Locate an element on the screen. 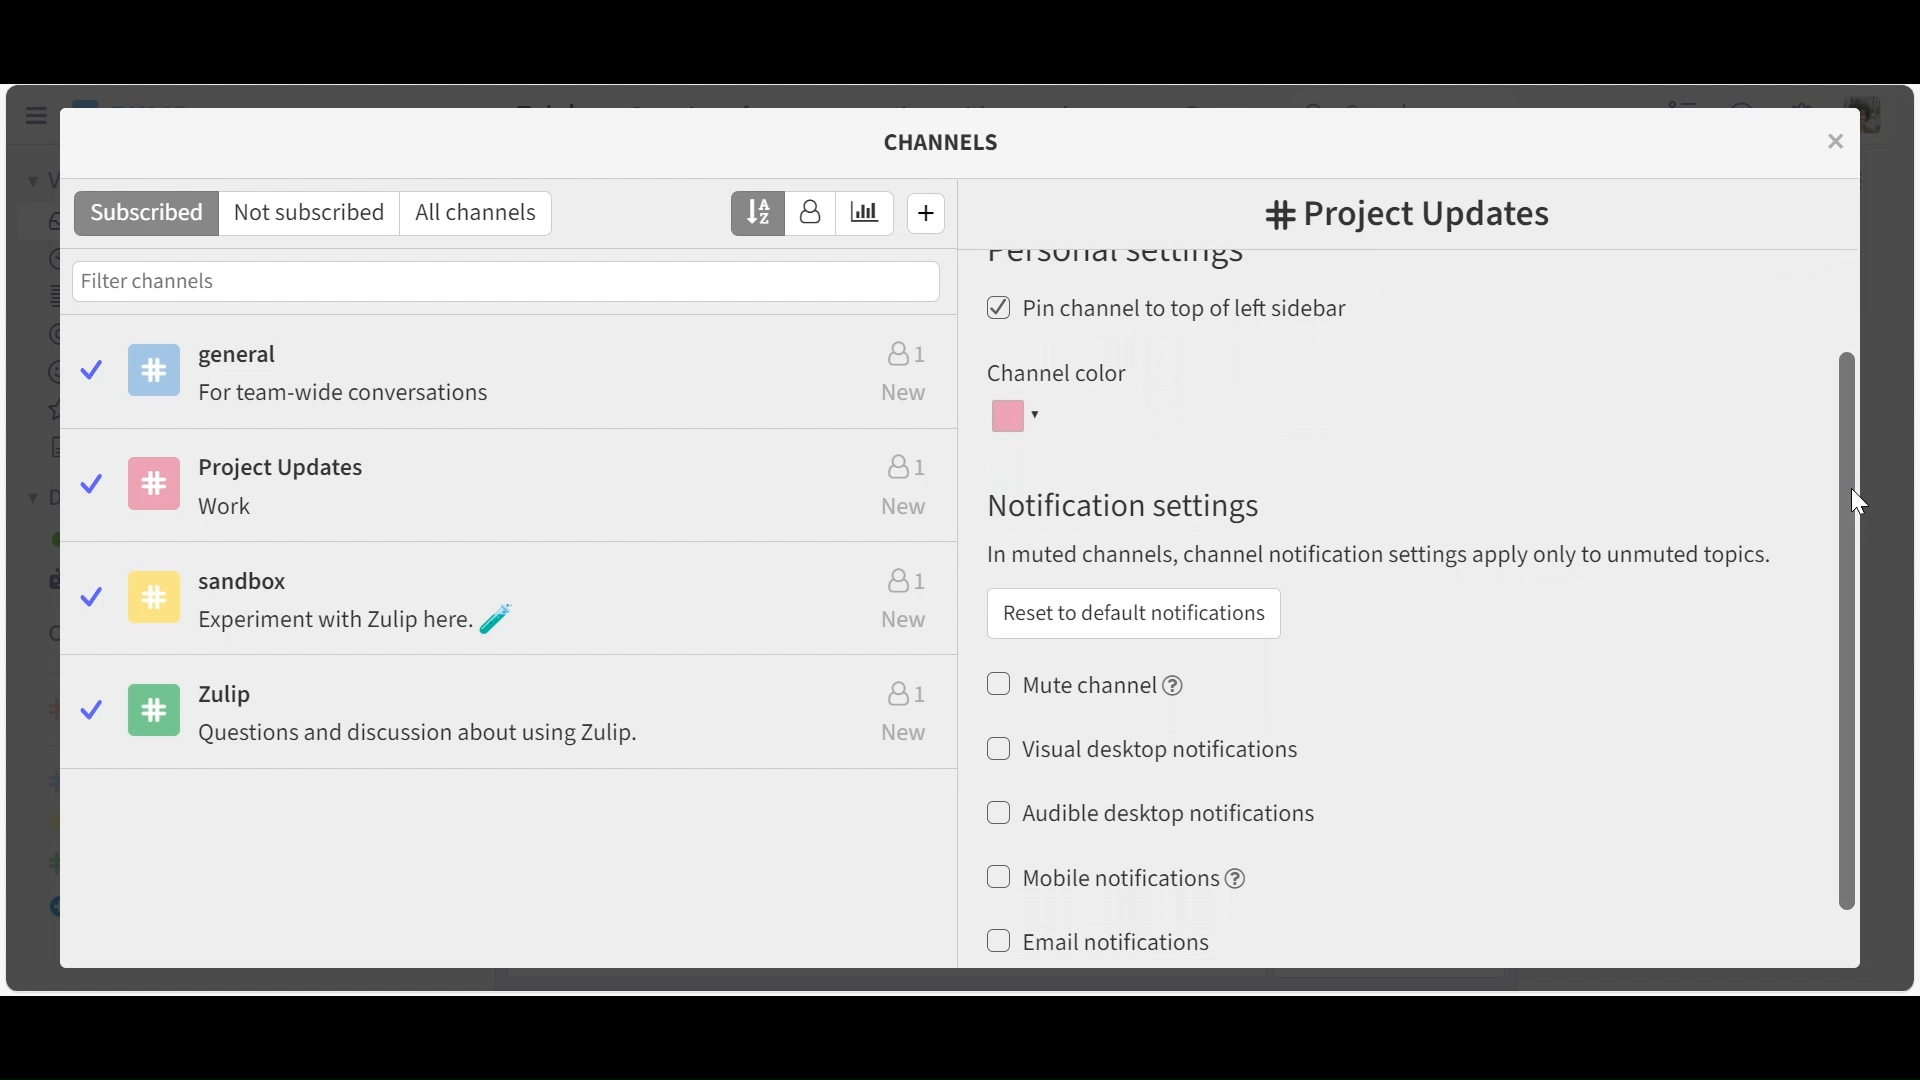  Sandbox is located at coordinates (512, 604).